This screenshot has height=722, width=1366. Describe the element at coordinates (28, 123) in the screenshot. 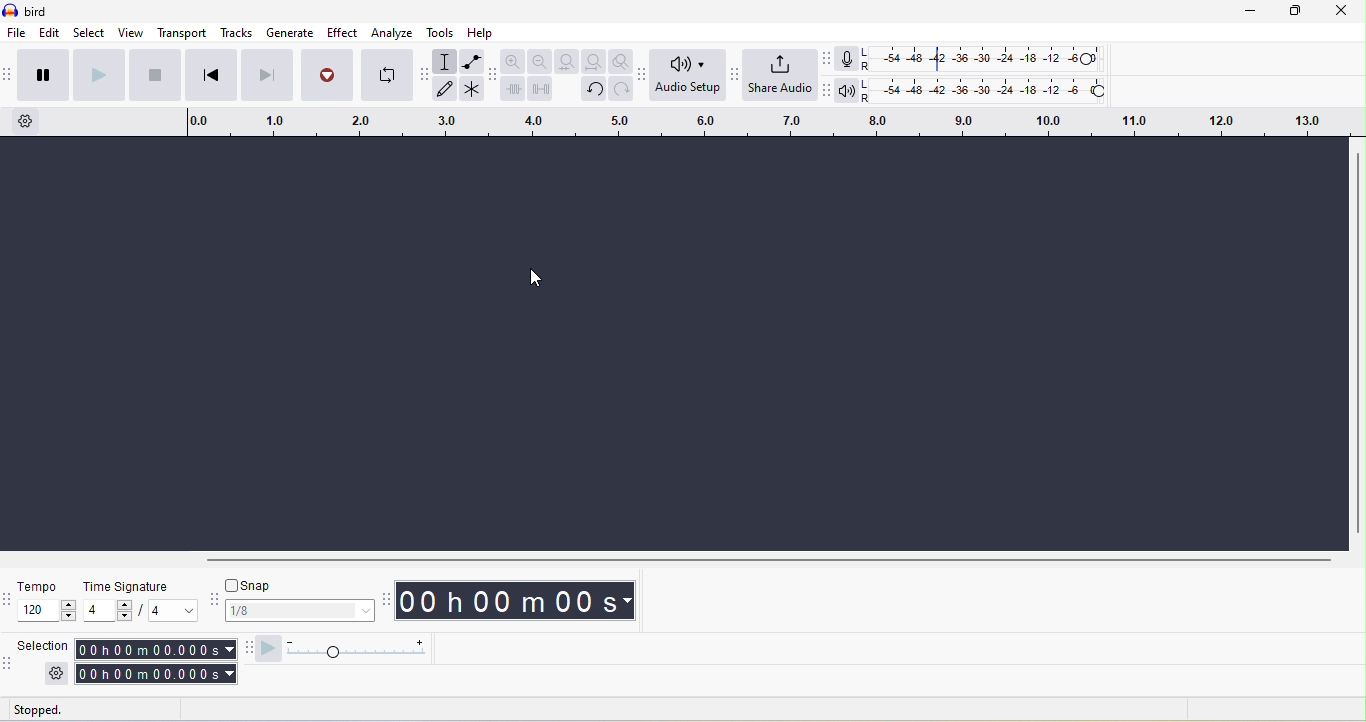

I see `timeline options` at that location.